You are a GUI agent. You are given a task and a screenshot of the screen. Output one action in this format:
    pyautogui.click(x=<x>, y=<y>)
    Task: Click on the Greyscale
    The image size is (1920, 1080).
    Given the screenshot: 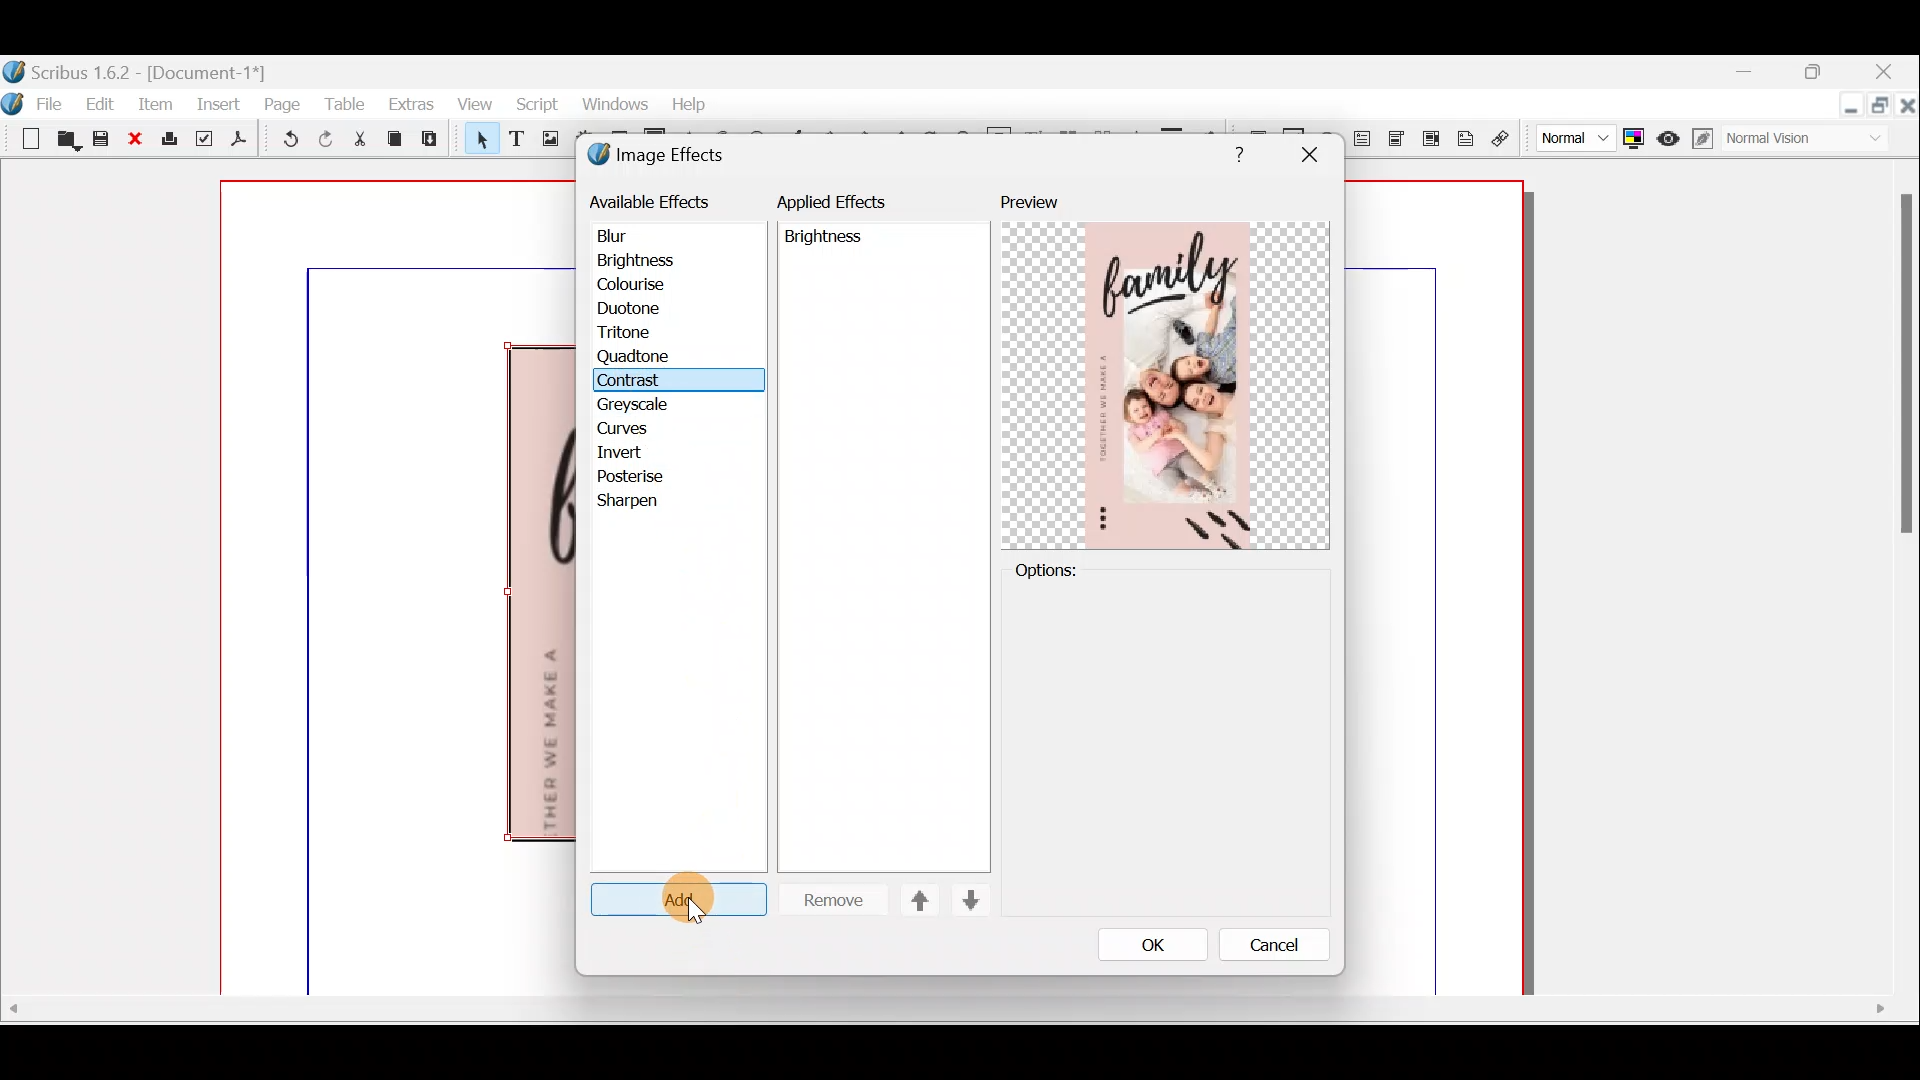 What is the action you would take?
    pyautogui.click(x=639, y=404)
    